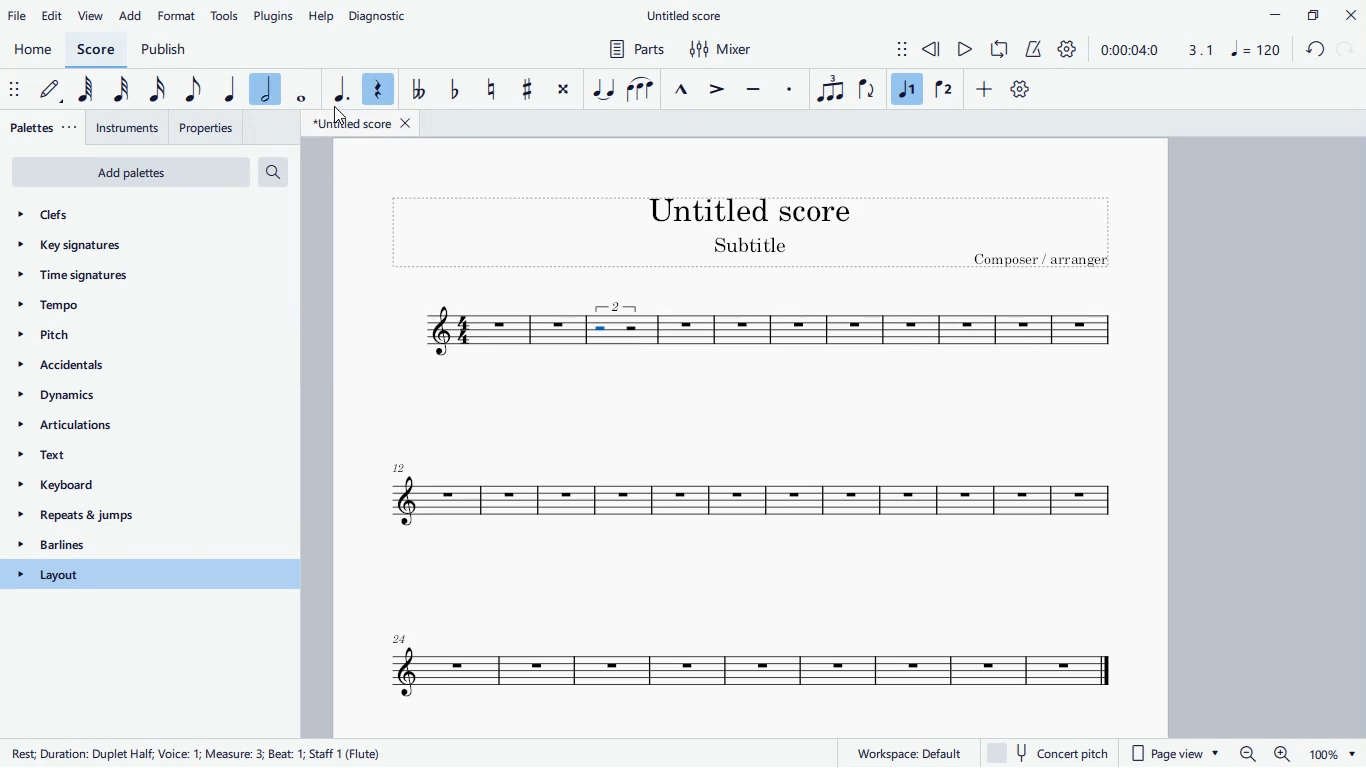 This screenshot has height=768, width=1366. Describe the element at coordinates (603, 88) in the screenshot. I see `tie` at that location.